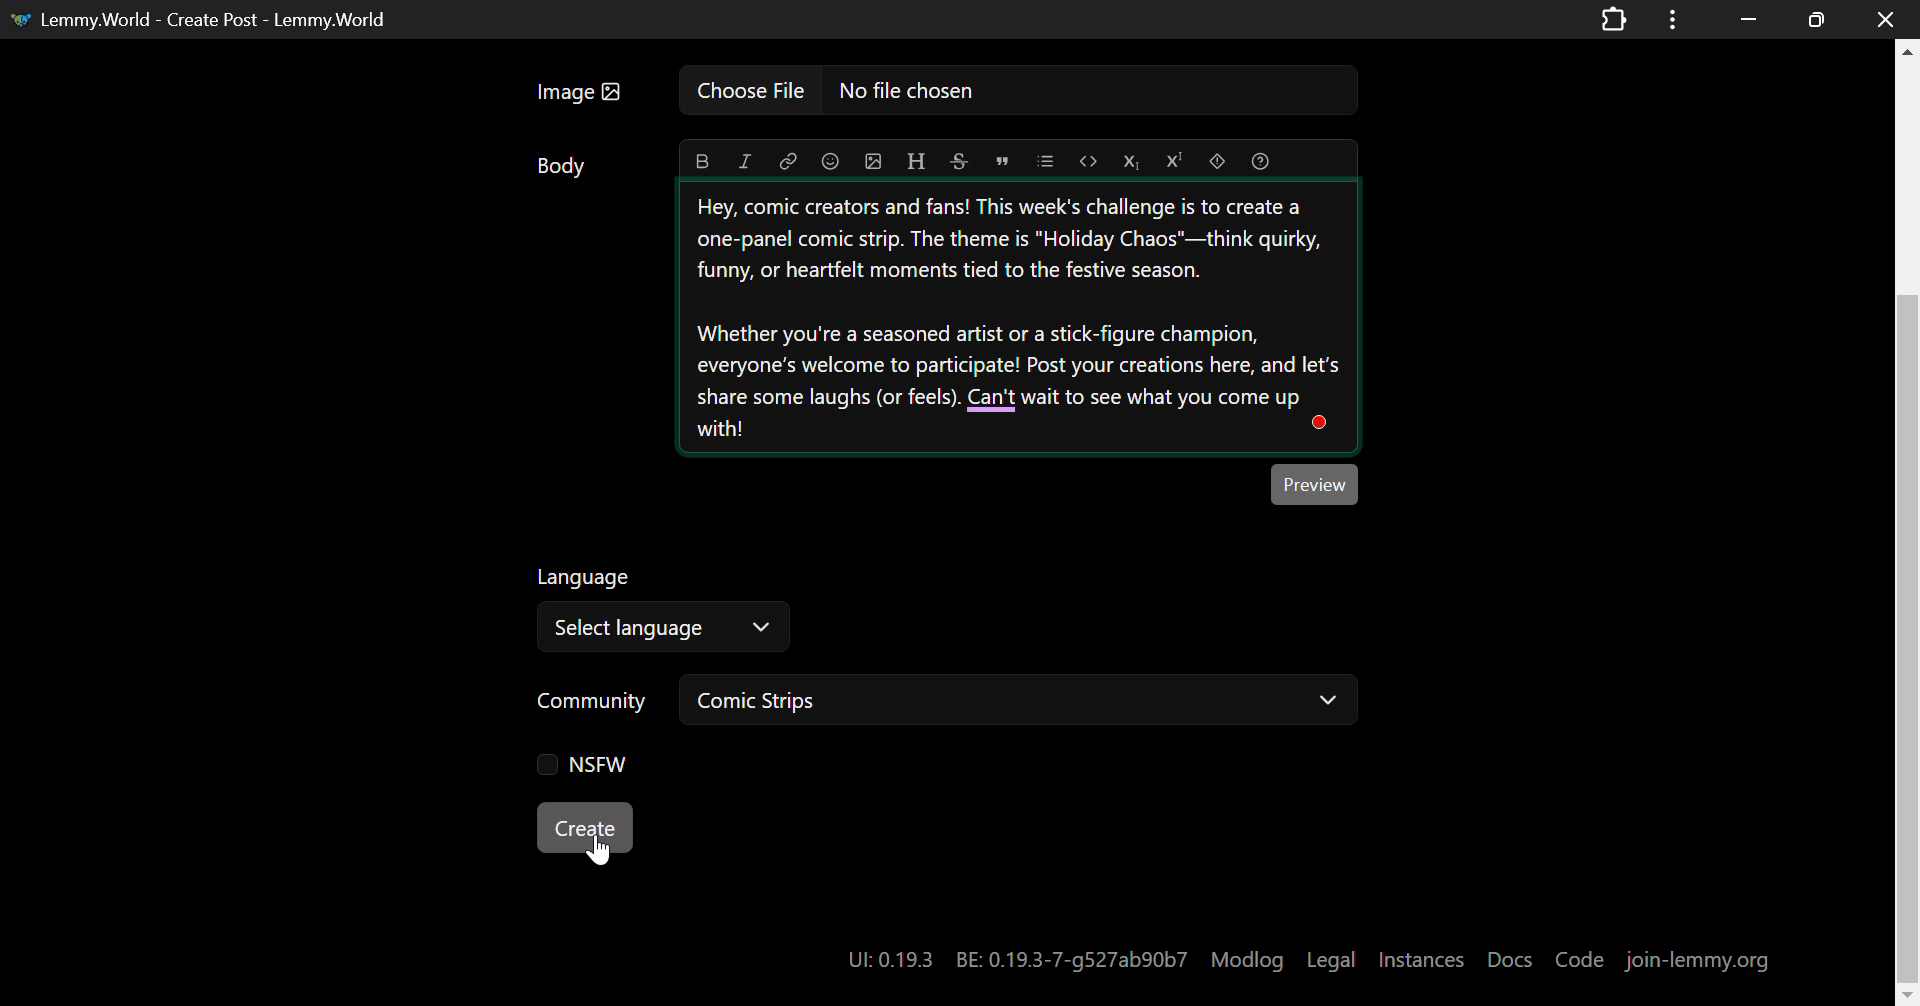 This screenshot has height=1006, width=1920. Describe the element at coordinates (1019, 319) in the screenshot. I see `Hey, comic creators and fans! This week's challenge is to create a one-panel comic strip. The theme is "Holiday Chaos"—think quirky, funny, or heartfelt moments tied to the festive season. Whether you're a seasoned artist or a stick-figure champion, everyone's welcome to participate! Post your creations here, and let's share some laughs (or feels). Can't wait to see what you come up with.` at that location.